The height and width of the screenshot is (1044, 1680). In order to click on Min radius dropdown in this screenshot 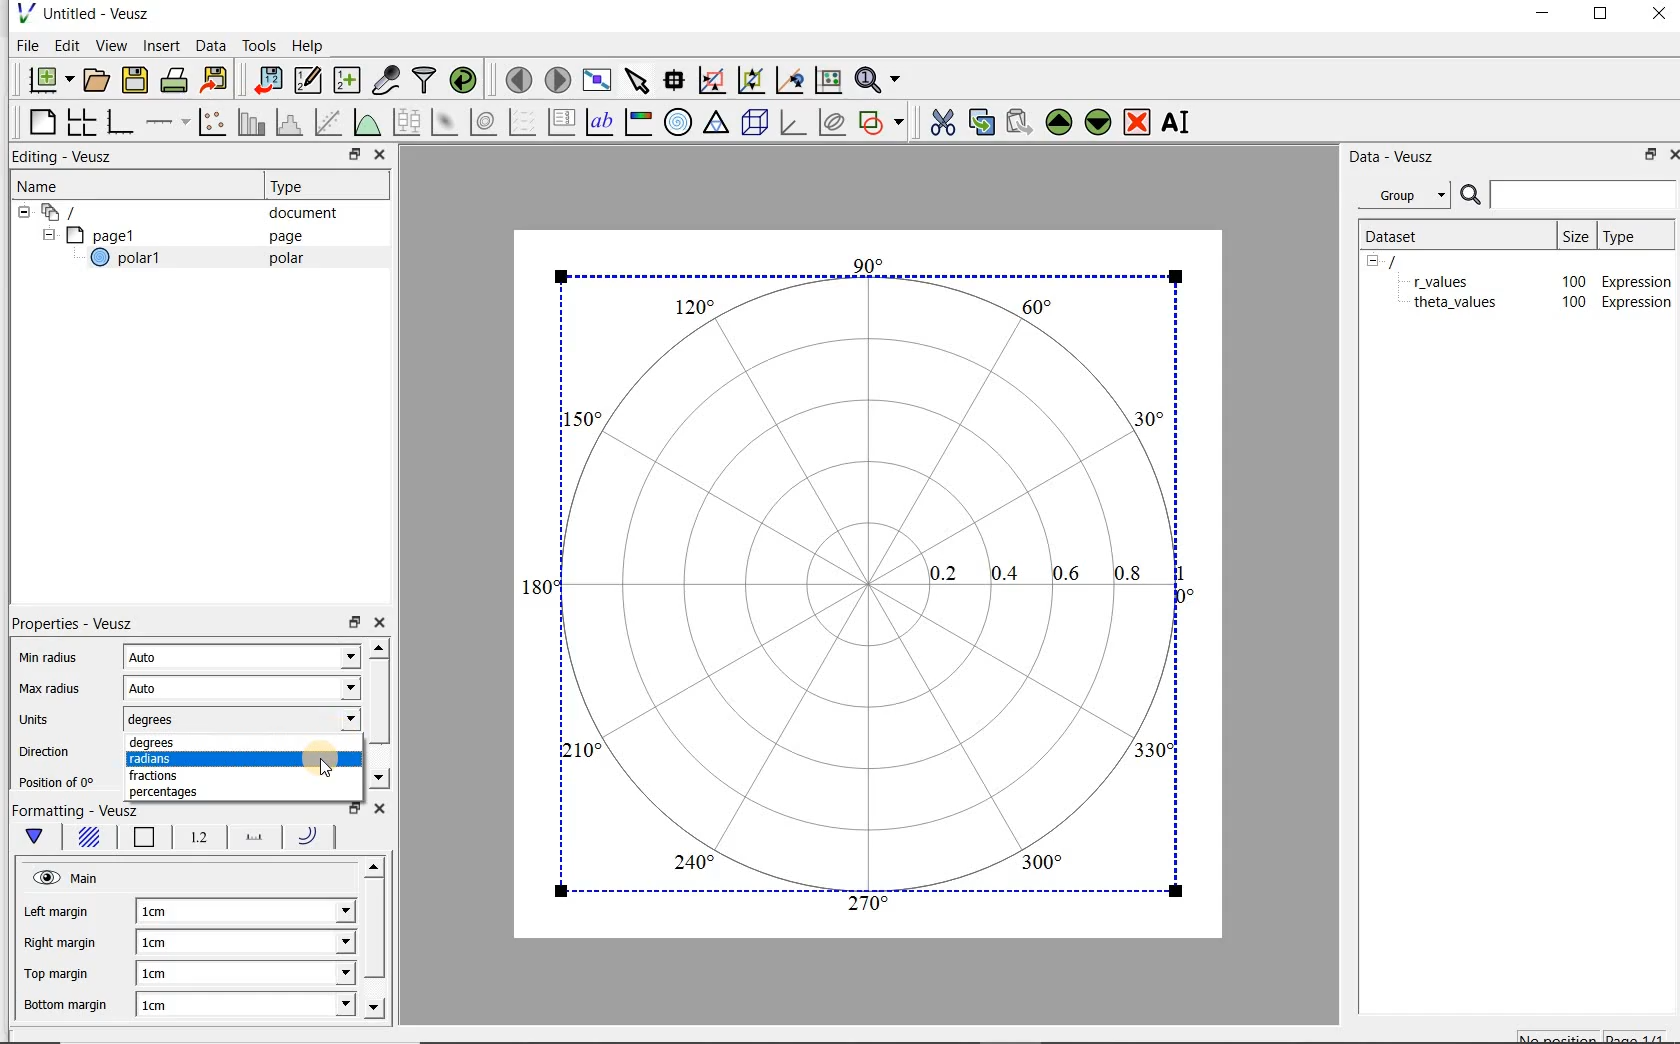, I will do `click(315, 658)`.